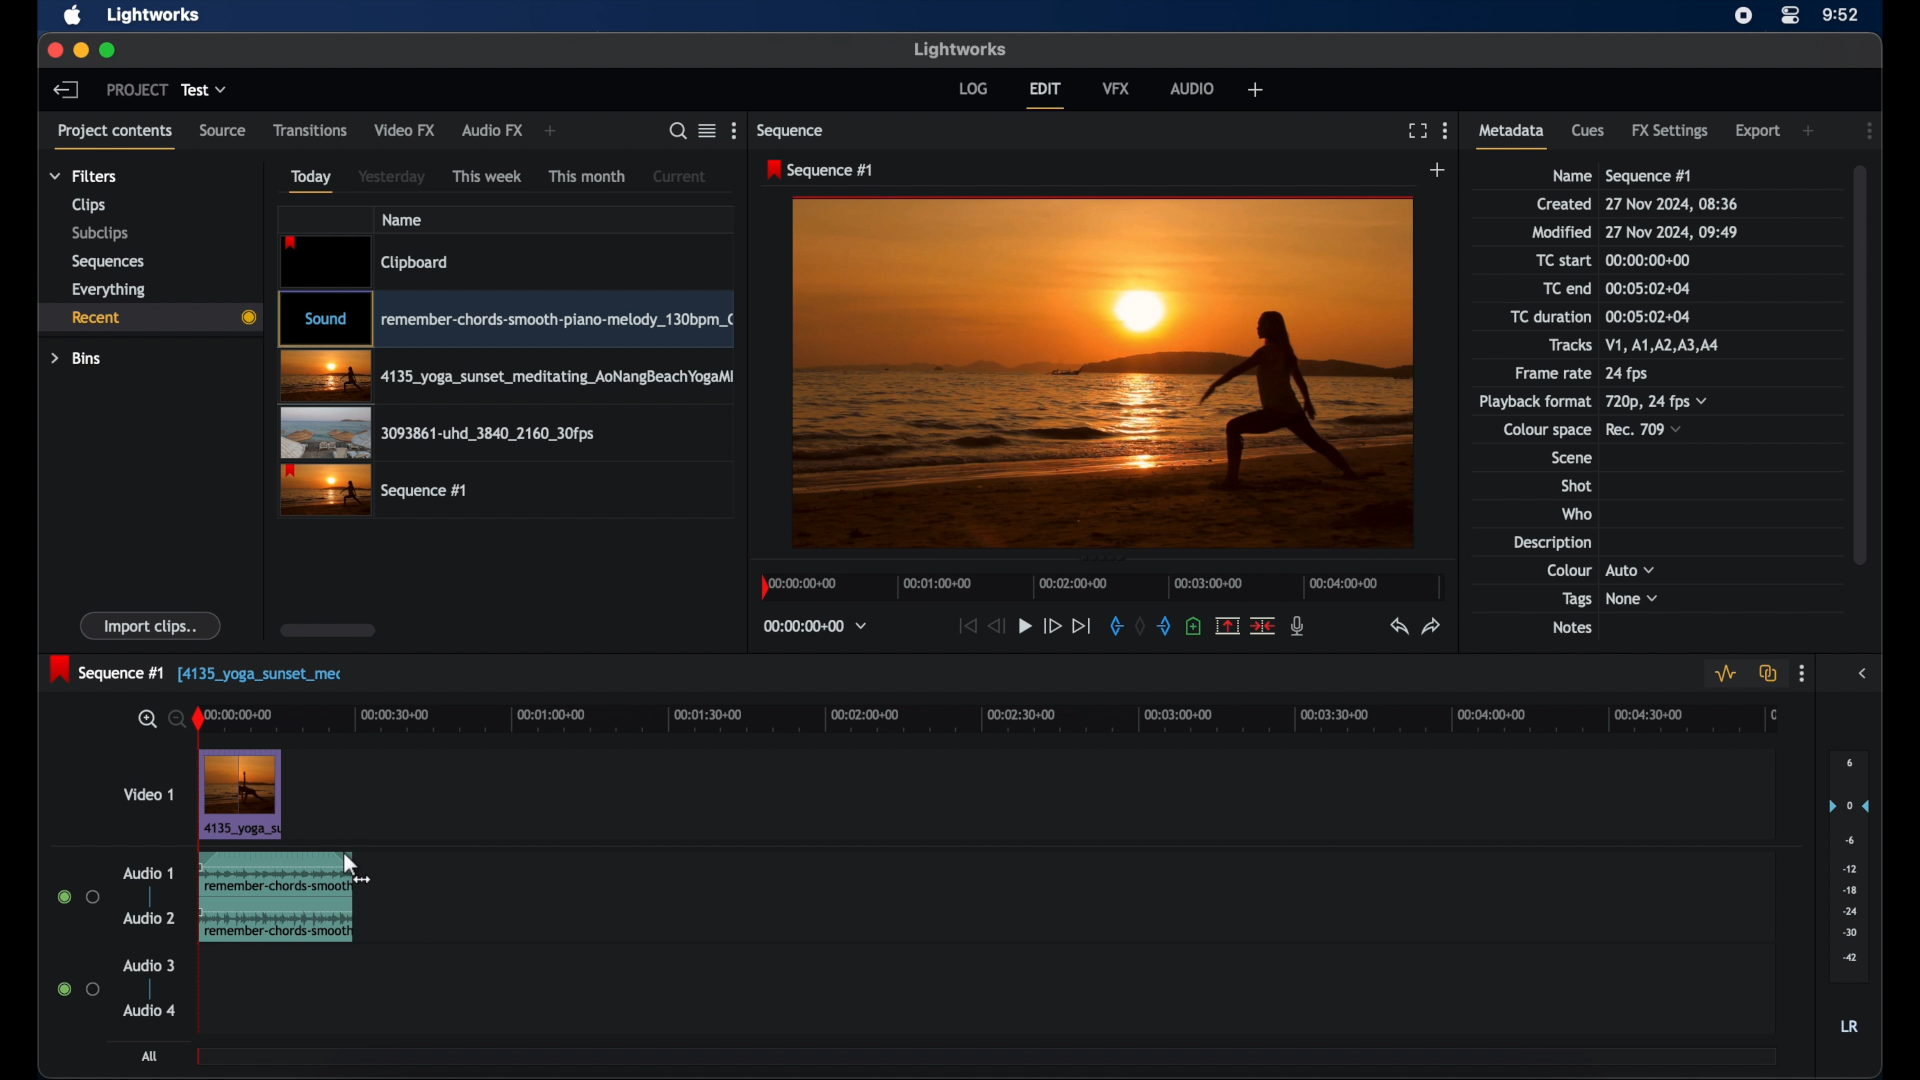  I want to click on jump to end, so click(1082, 626).